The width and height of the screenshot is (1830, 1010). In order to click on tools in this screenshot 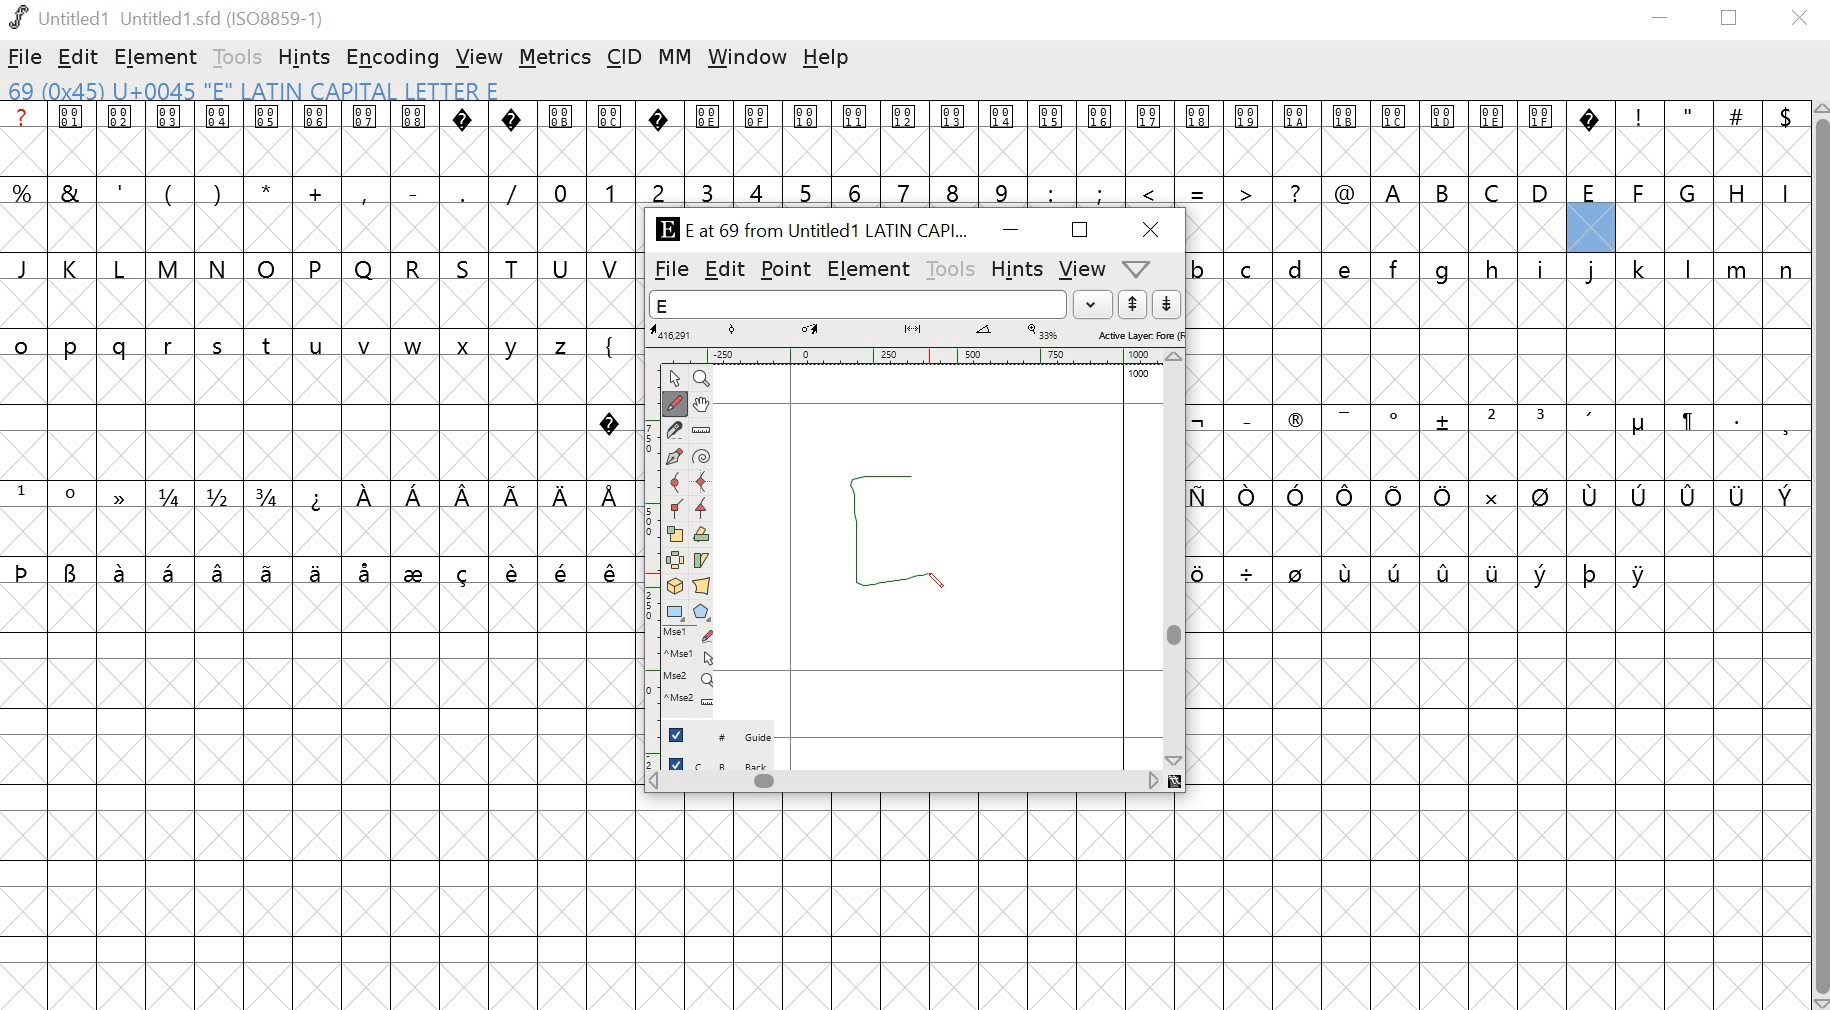, I will do `click(238, 57)`.